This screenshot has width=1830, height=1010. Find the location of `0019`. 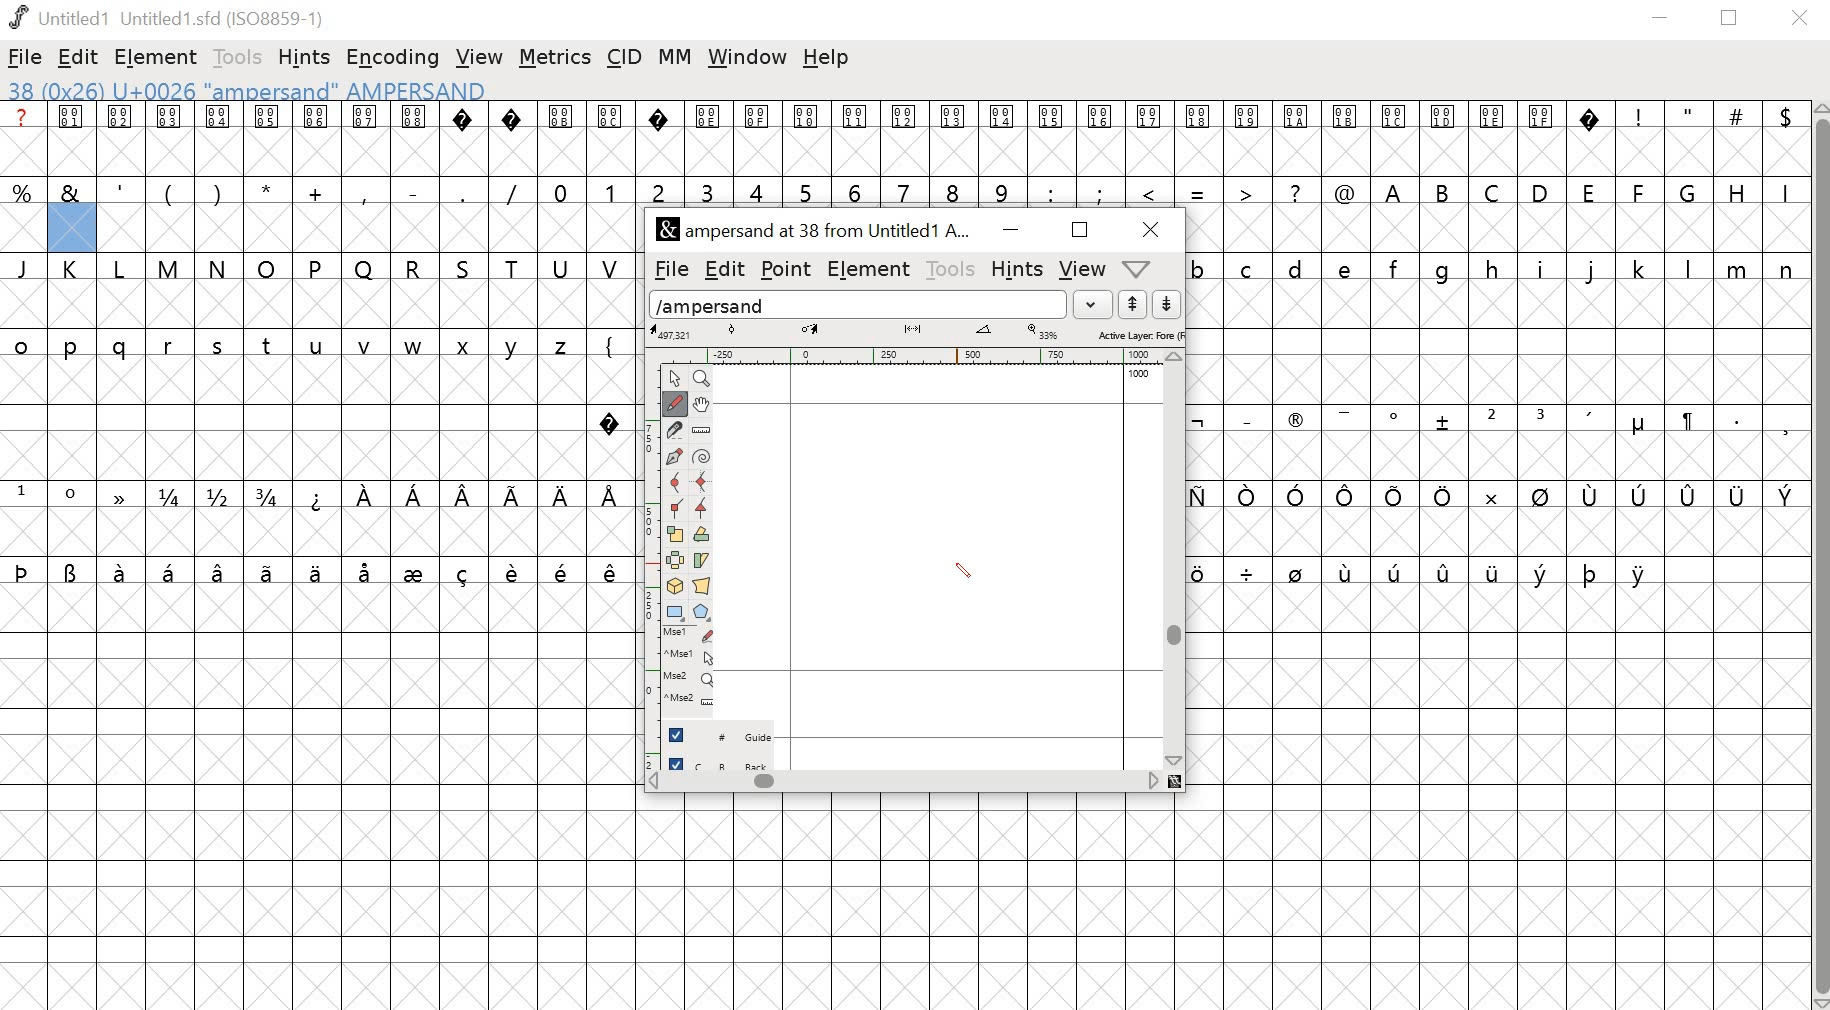

0019 is located at coordinates (1248, 139).